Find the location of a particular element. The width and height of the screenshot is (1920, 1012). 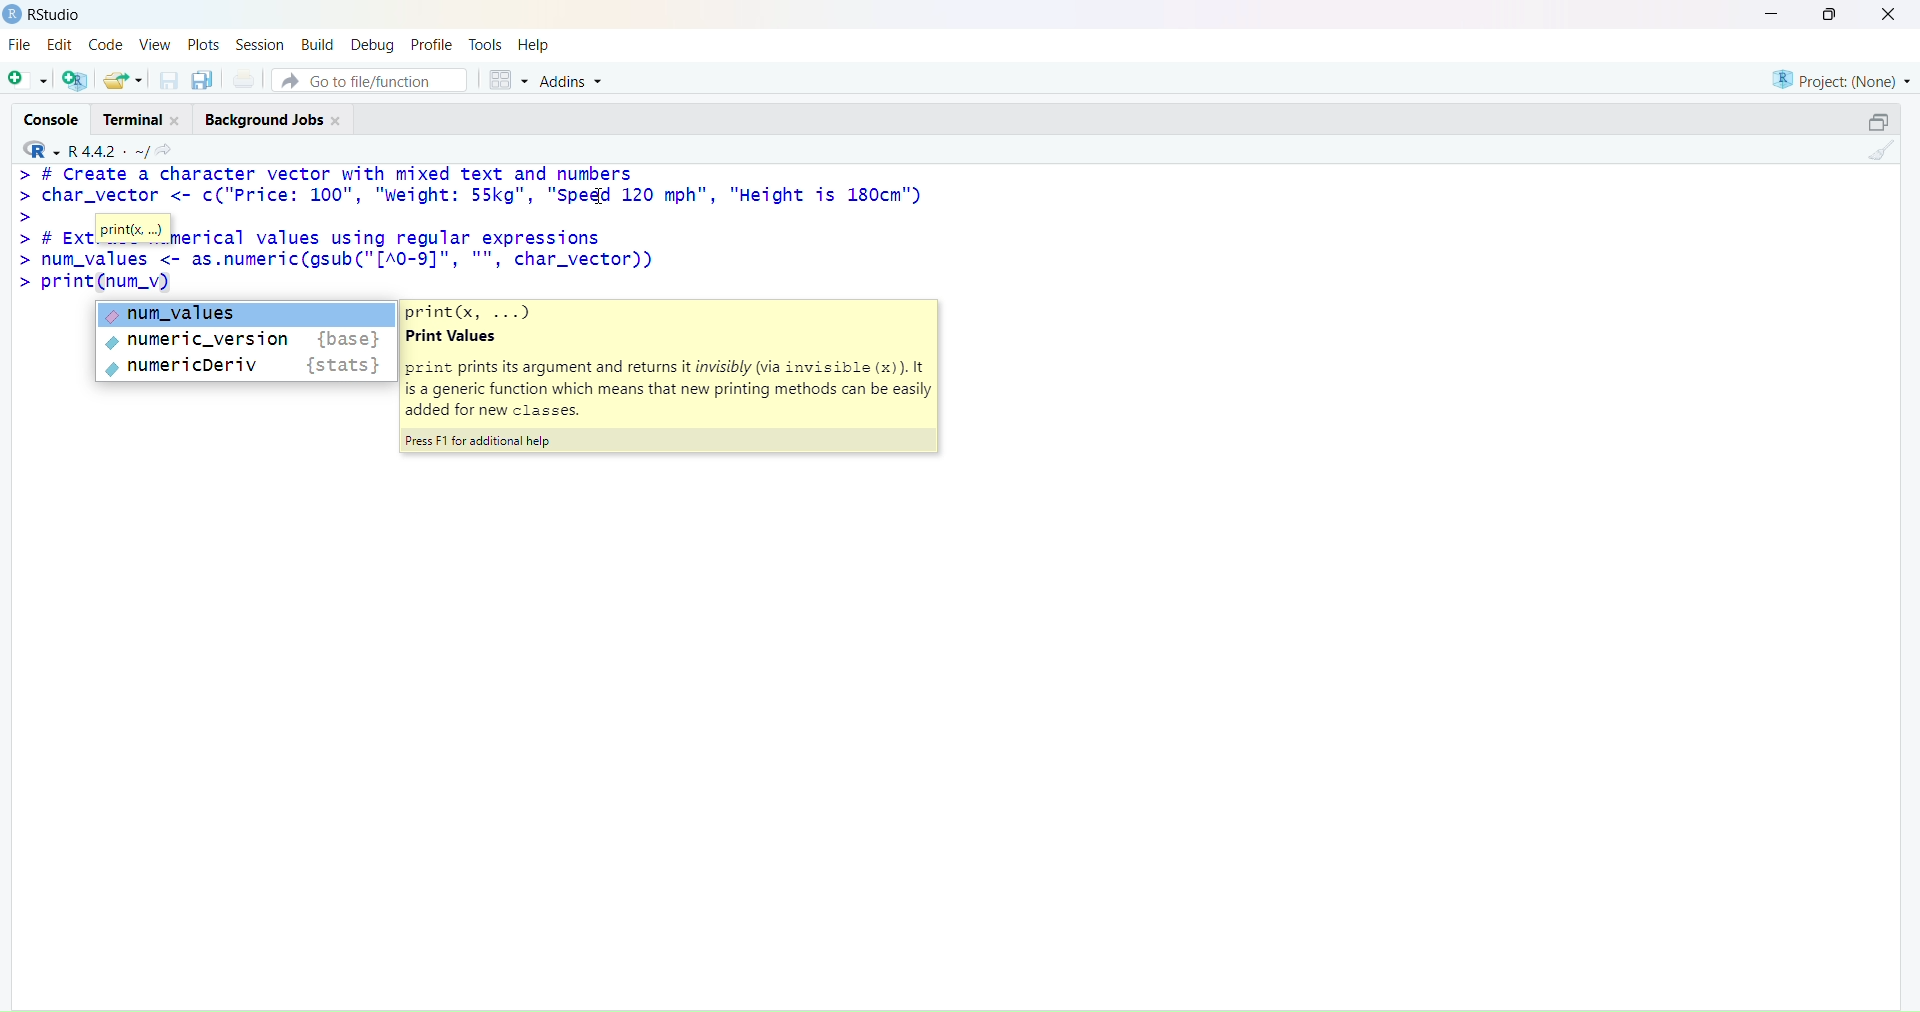

code is located at coordinates (105, 45).